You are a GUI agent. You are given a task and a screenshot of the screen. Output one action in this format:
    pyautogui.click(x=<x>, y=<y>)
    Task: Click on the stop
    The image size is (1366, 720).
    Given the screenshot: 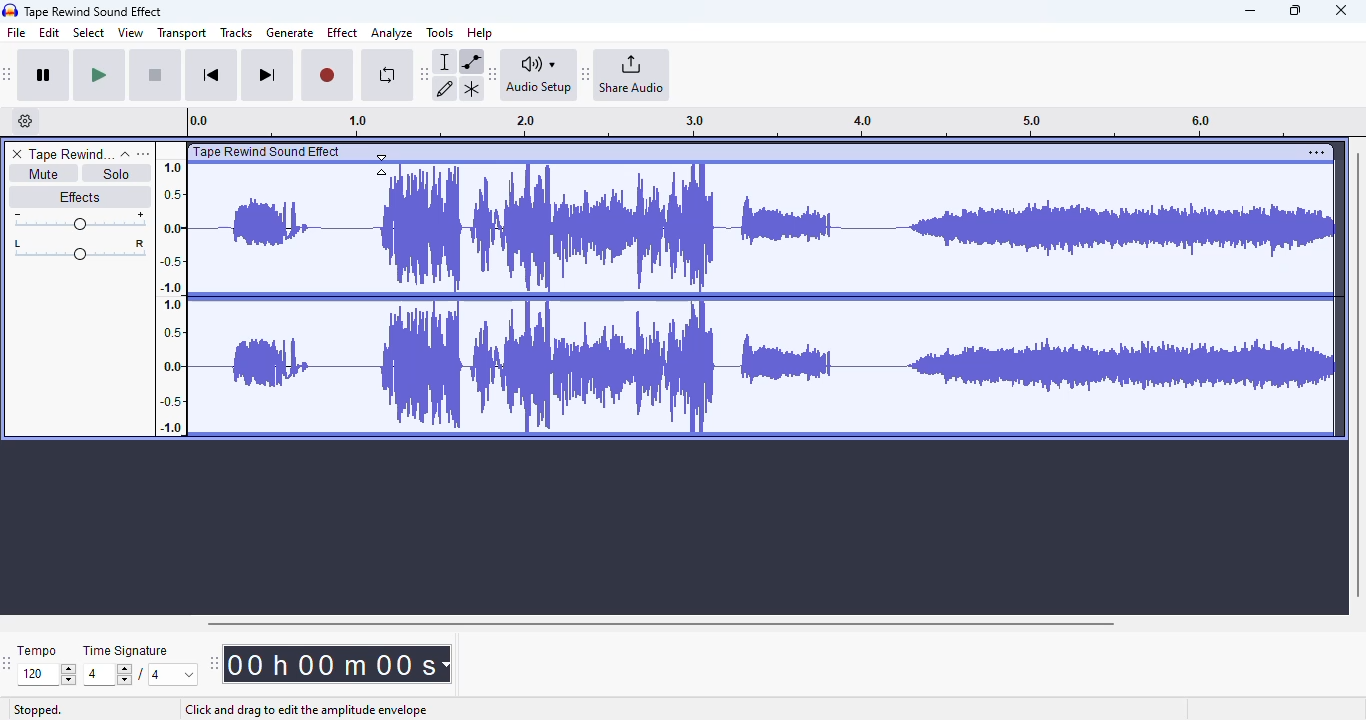 What is the action you would take?
    pyautogui.click(x=155, y=76)
    